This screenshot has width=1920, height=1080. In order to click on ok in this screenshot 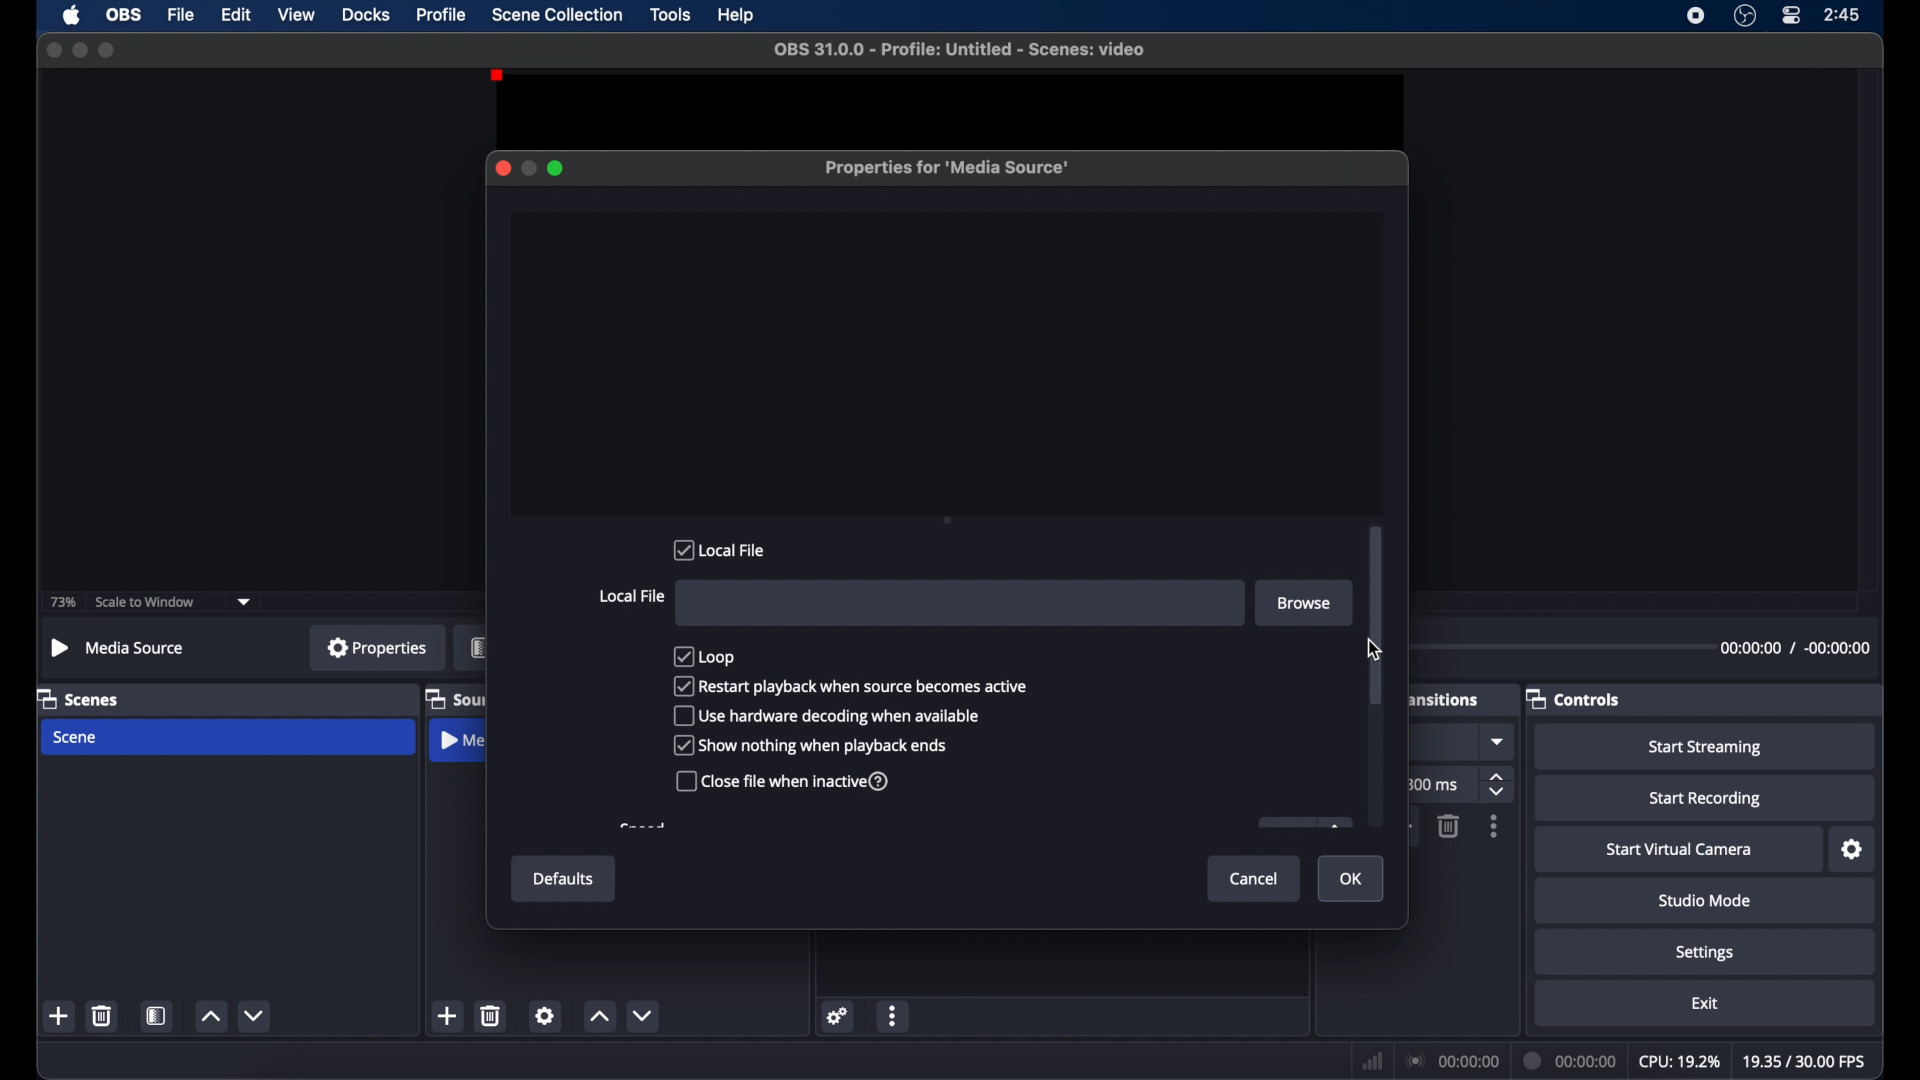, I will do `click(1354, 880)`.